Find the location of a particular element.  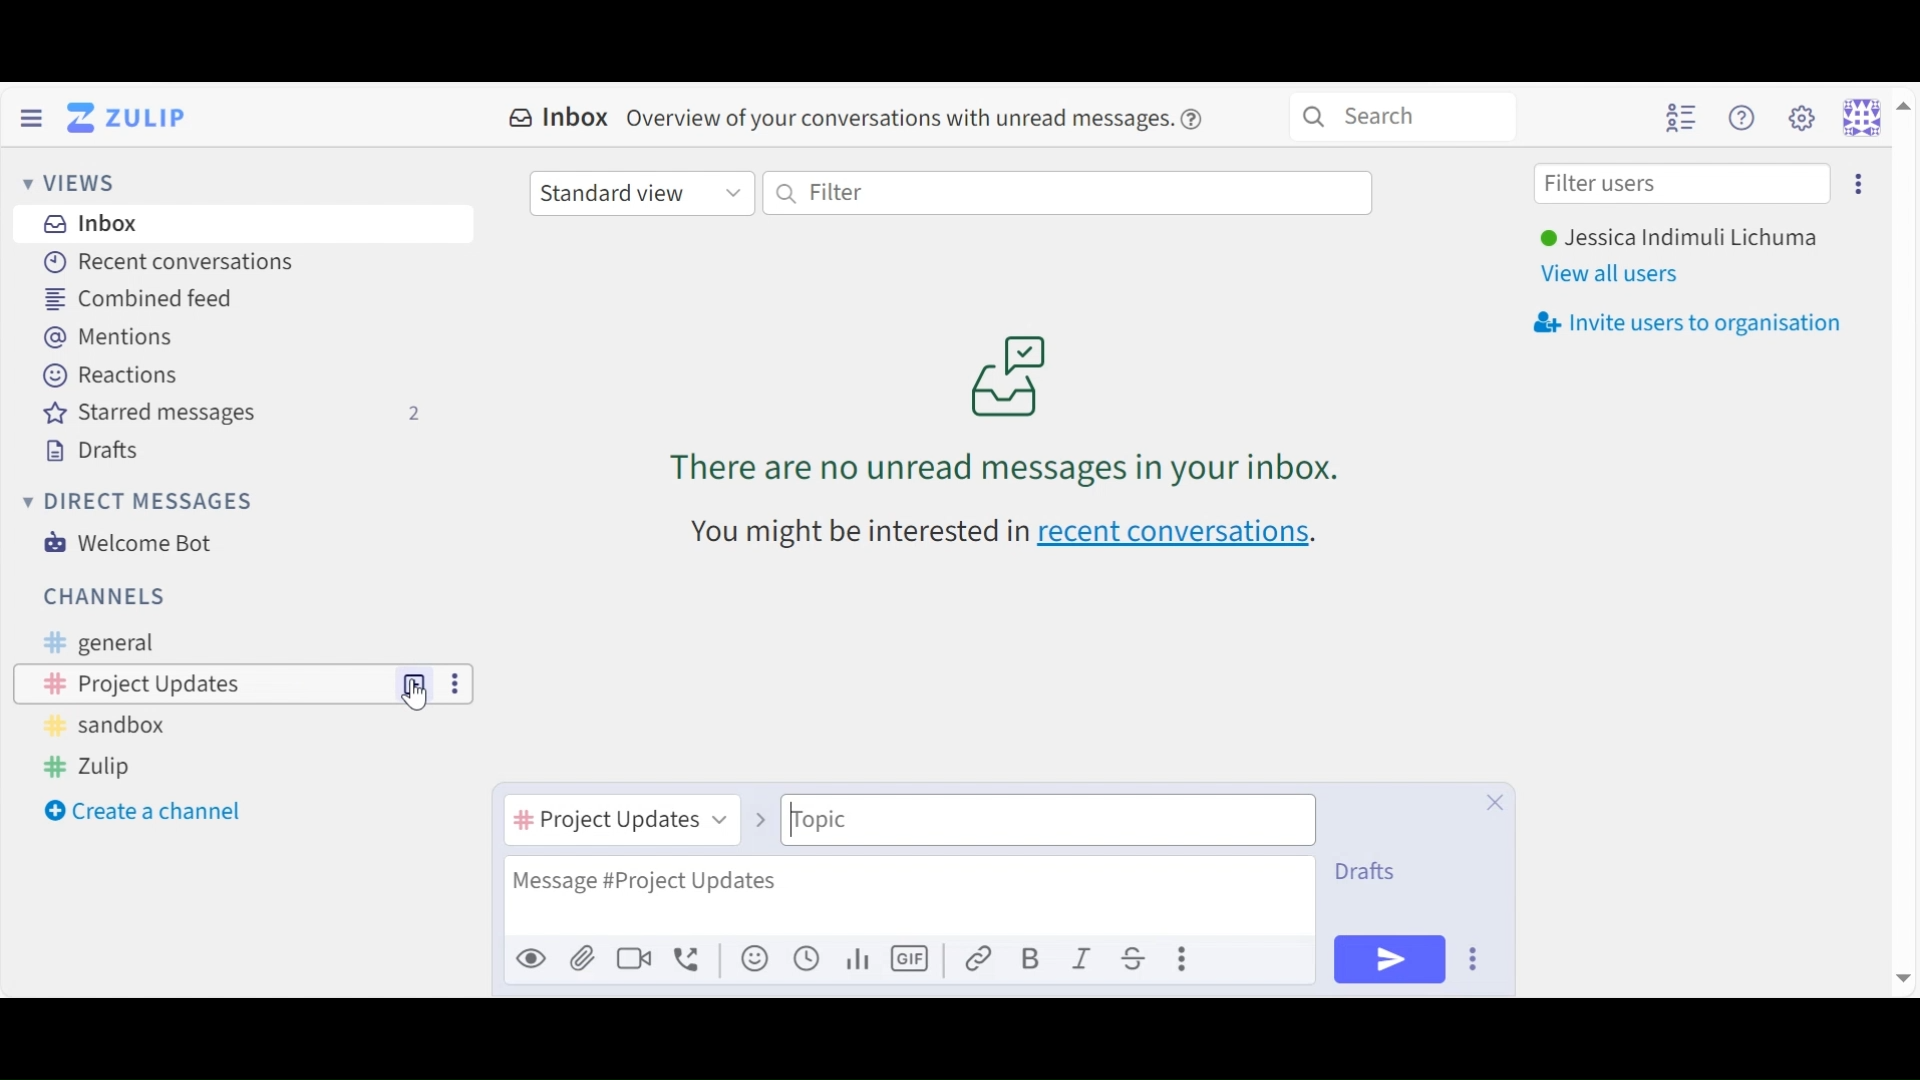

Search is located at coordinates (1402, 114).